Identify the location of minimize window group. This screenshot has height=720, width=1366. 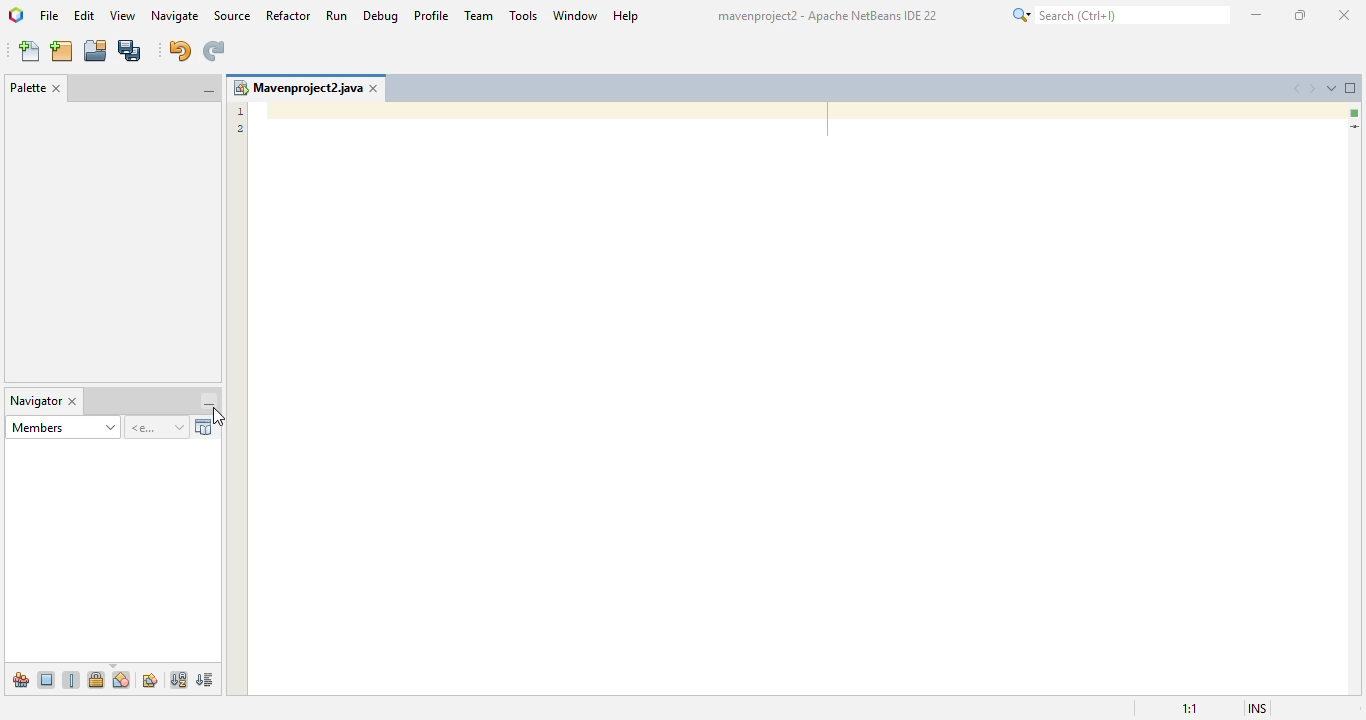
(207, 92).